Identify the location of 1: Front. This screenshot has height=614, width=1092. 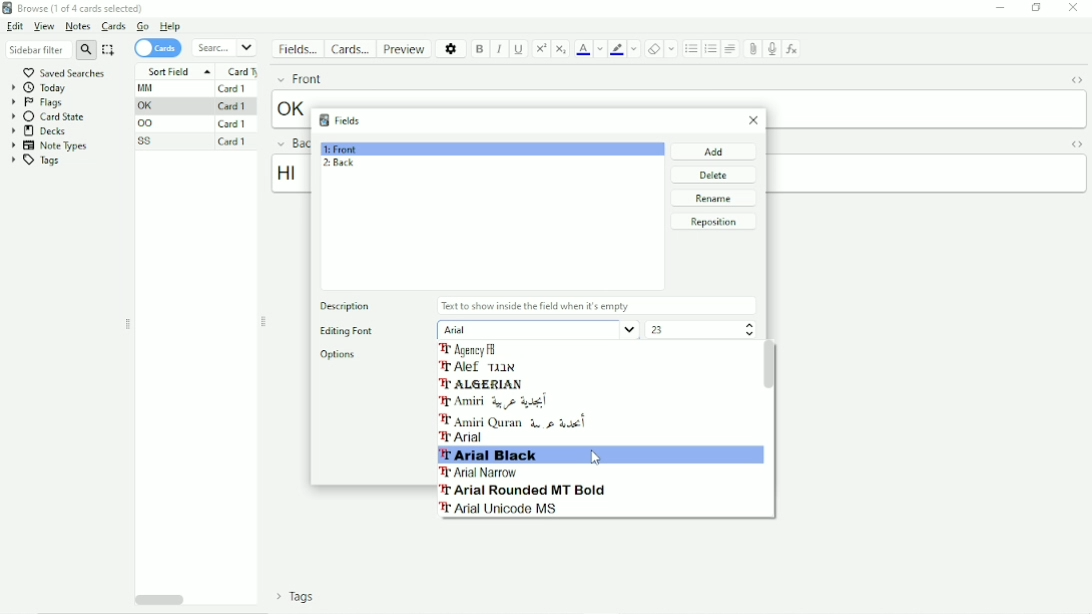
(345, 148).